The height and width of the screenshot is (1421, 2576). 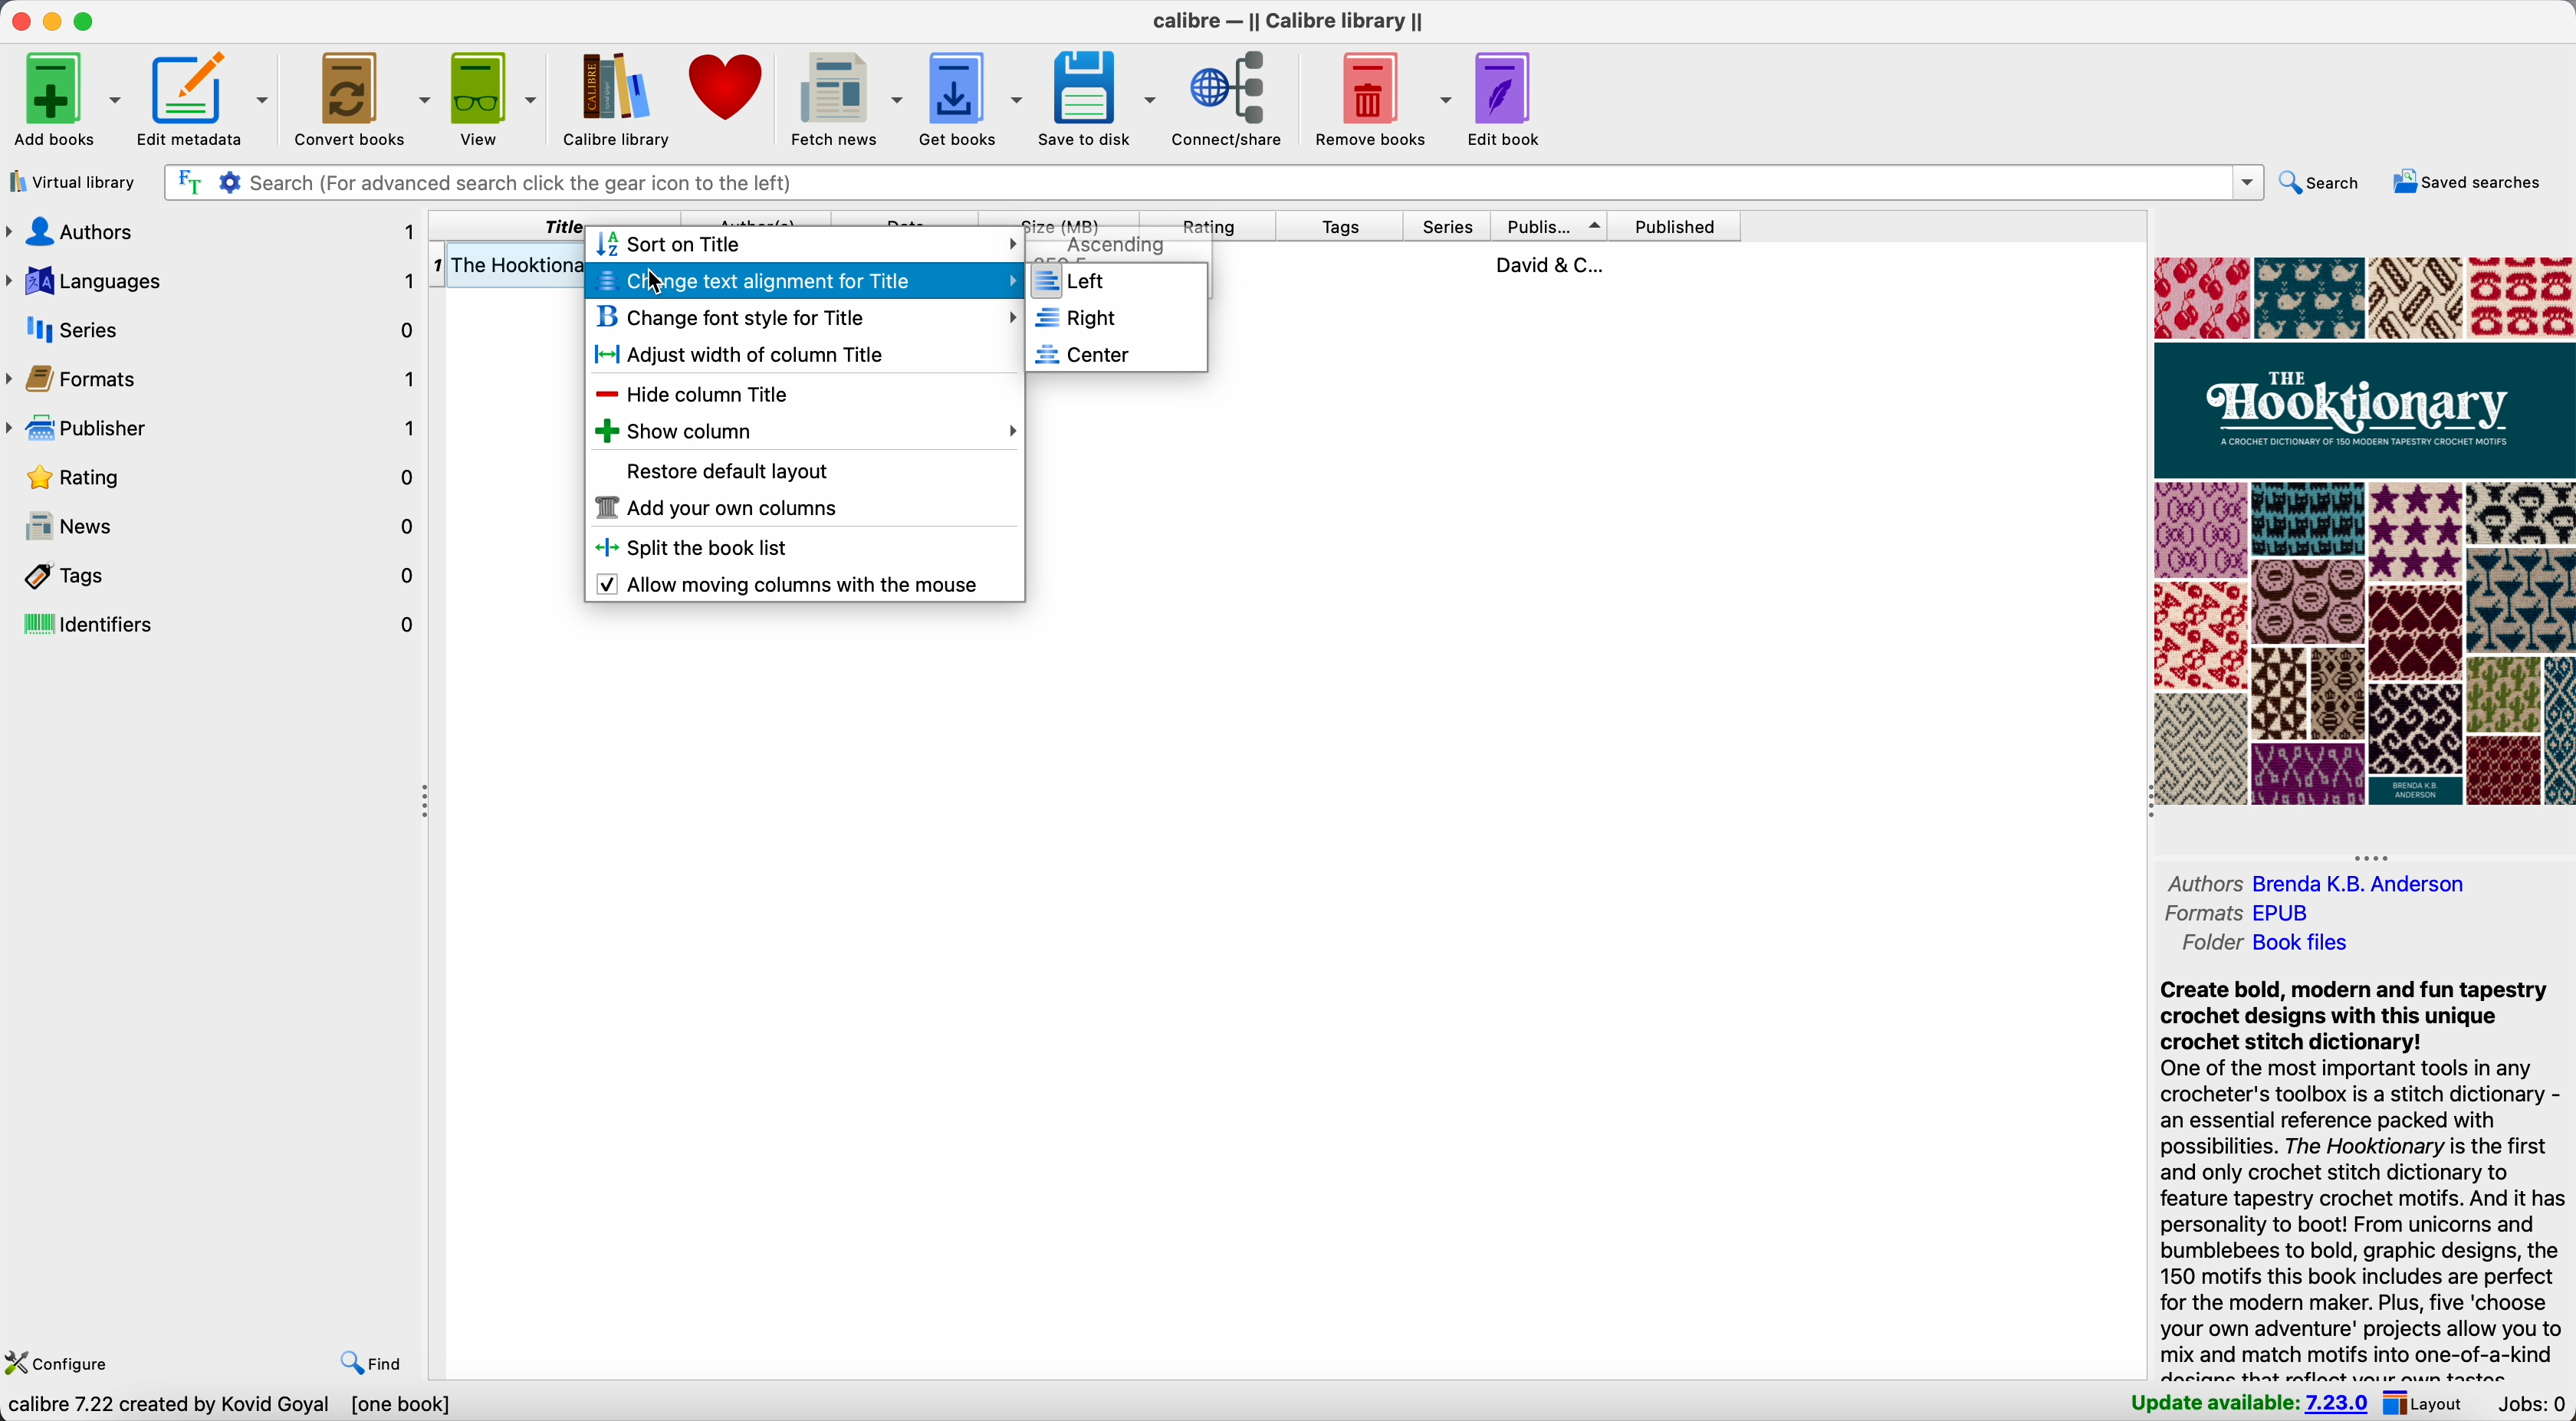 What do you see at coordinates (804, 319) in the screenshot?
I see `change font style for title` at bounding box center [804, 319].